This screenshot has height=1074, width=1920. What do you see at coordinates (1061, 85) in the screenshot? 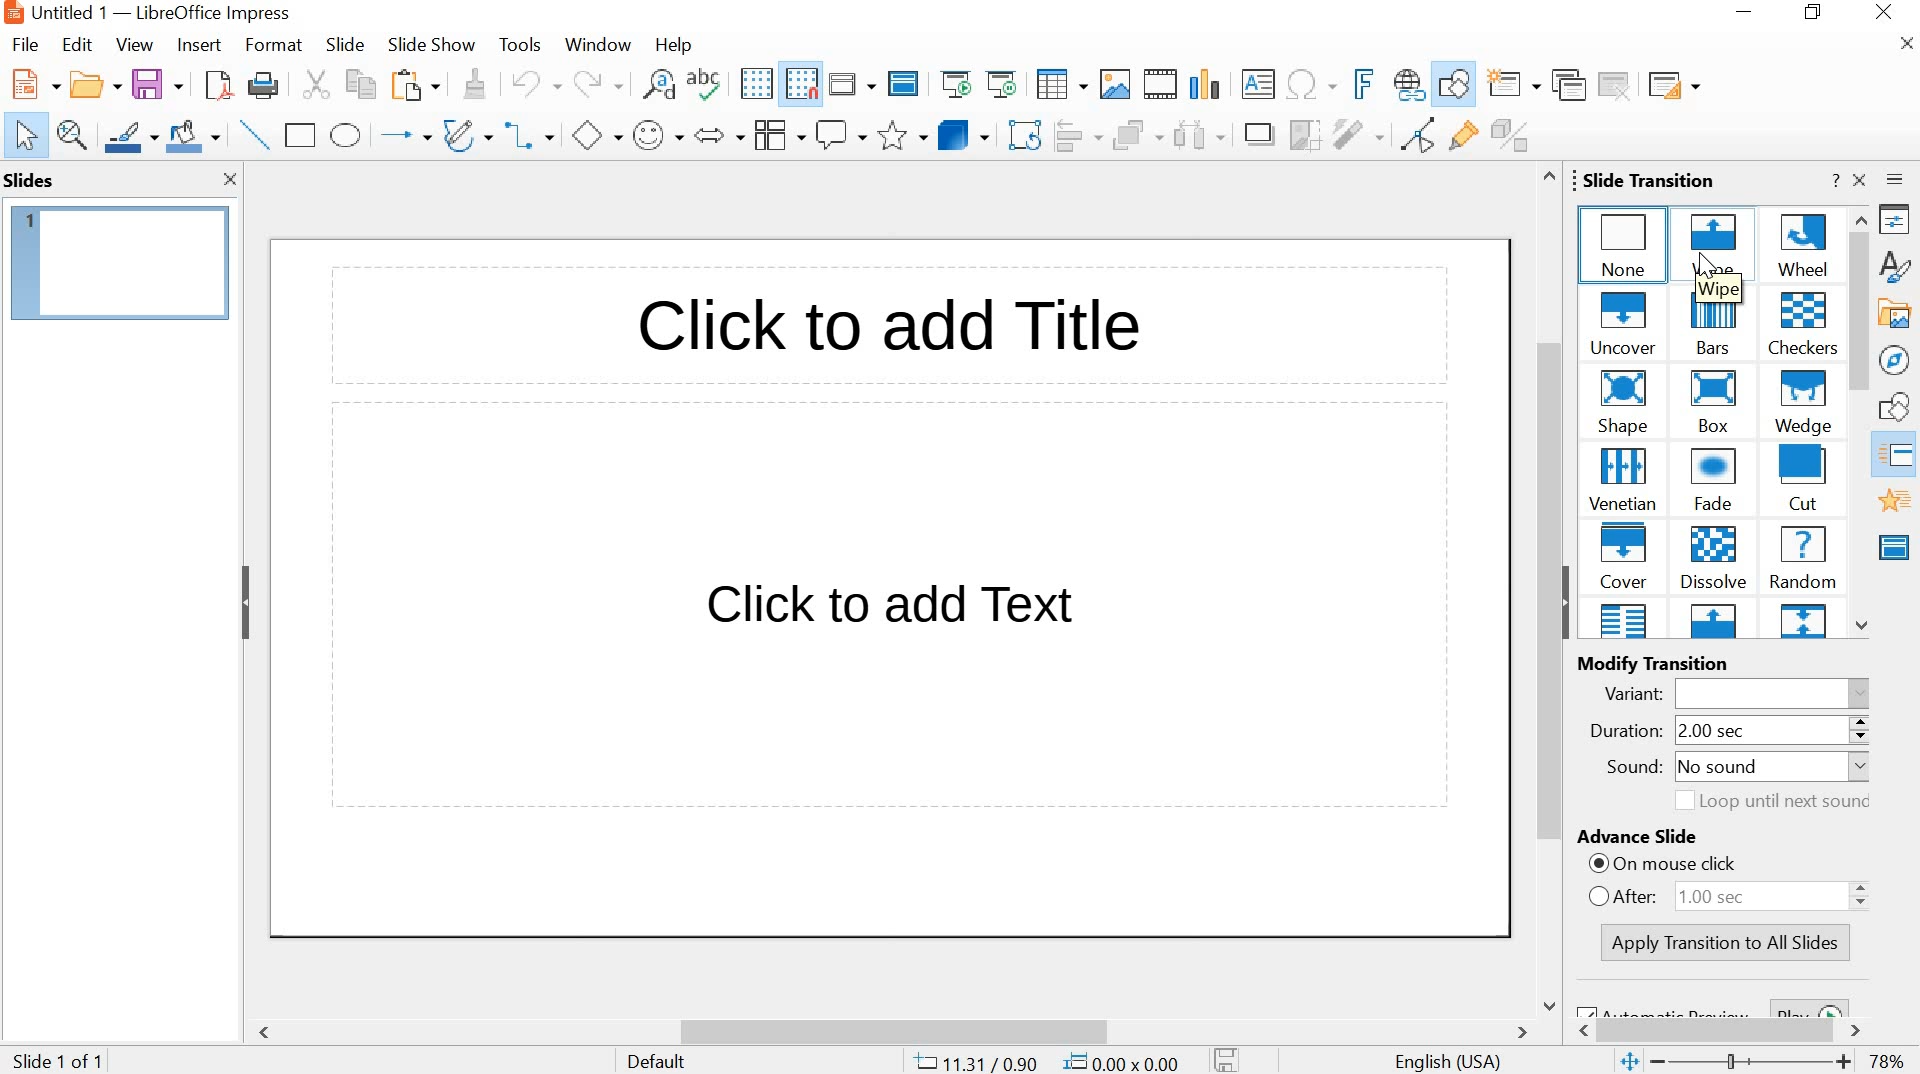
I see `Table` at bounding box center [1061, 85].